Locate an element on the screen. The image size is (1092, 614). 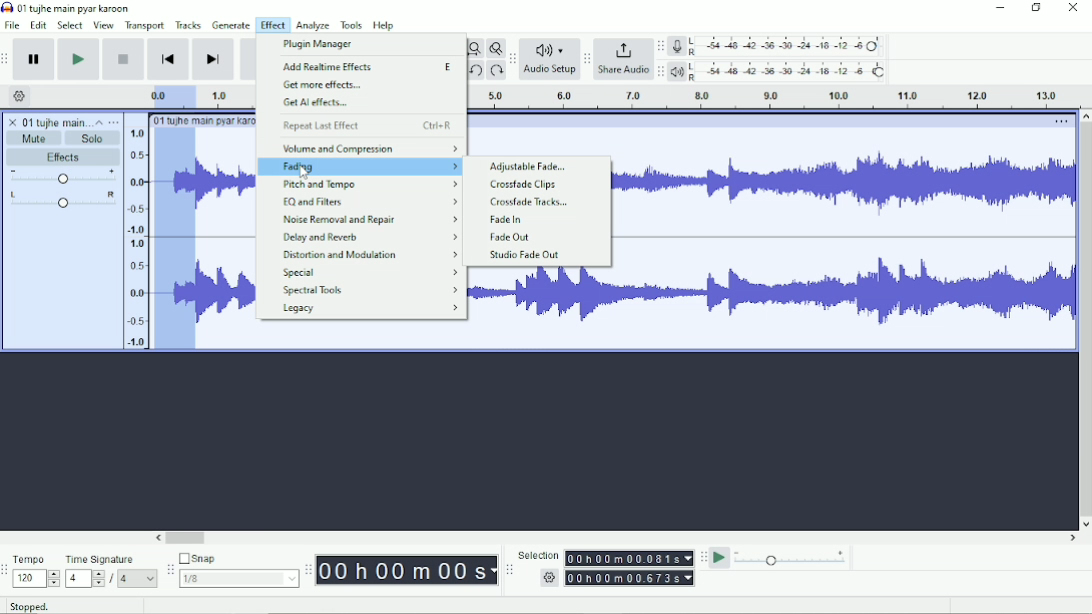
Skip to end is located at coordinates (213, 60).